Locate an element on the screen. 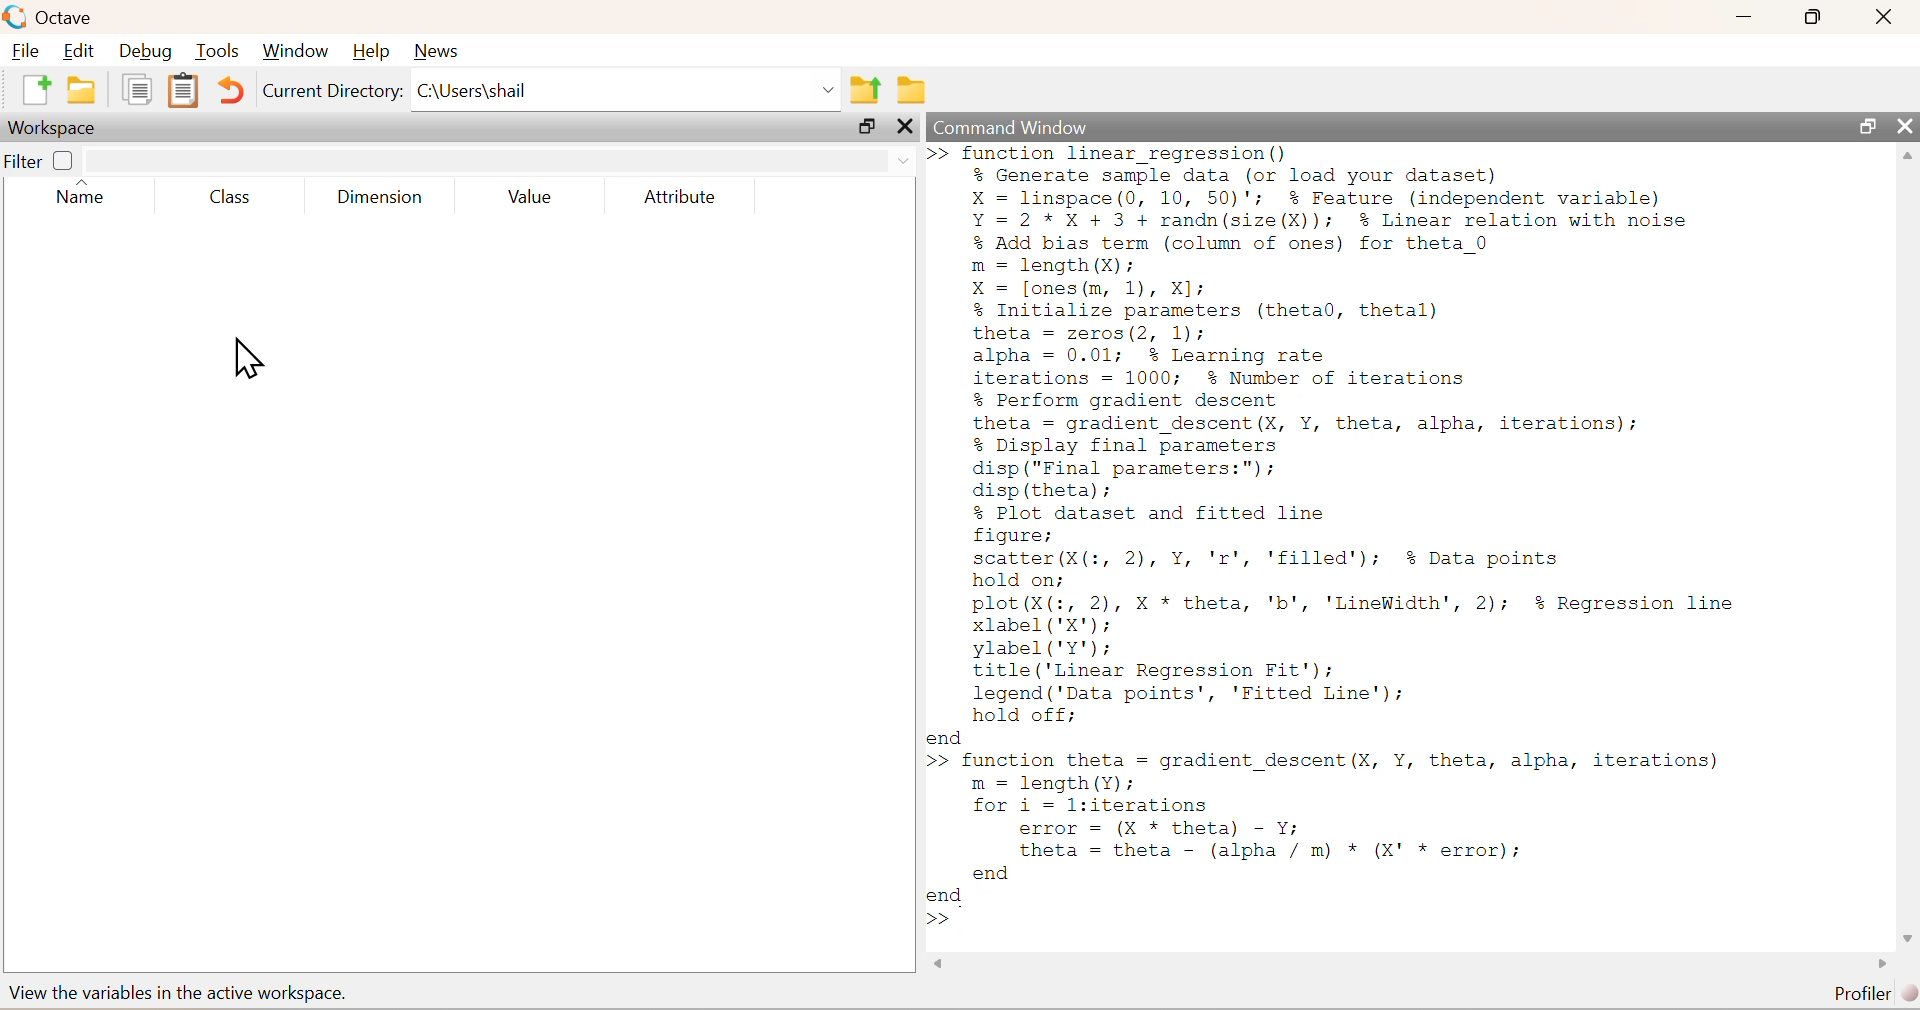 The width and height of the screenshot is (1920, 1010). Edit is located at coordinates (81, 51).